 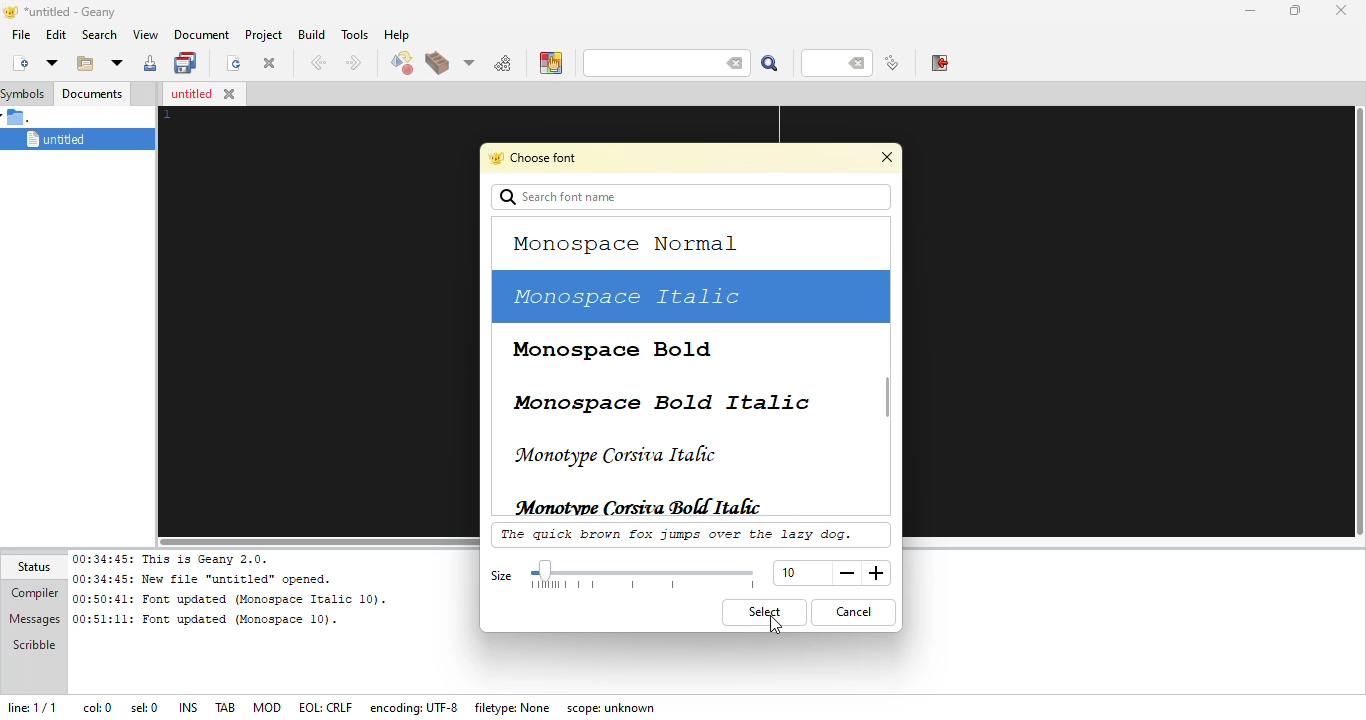 I want to click on build, so click(x=436, y=65).